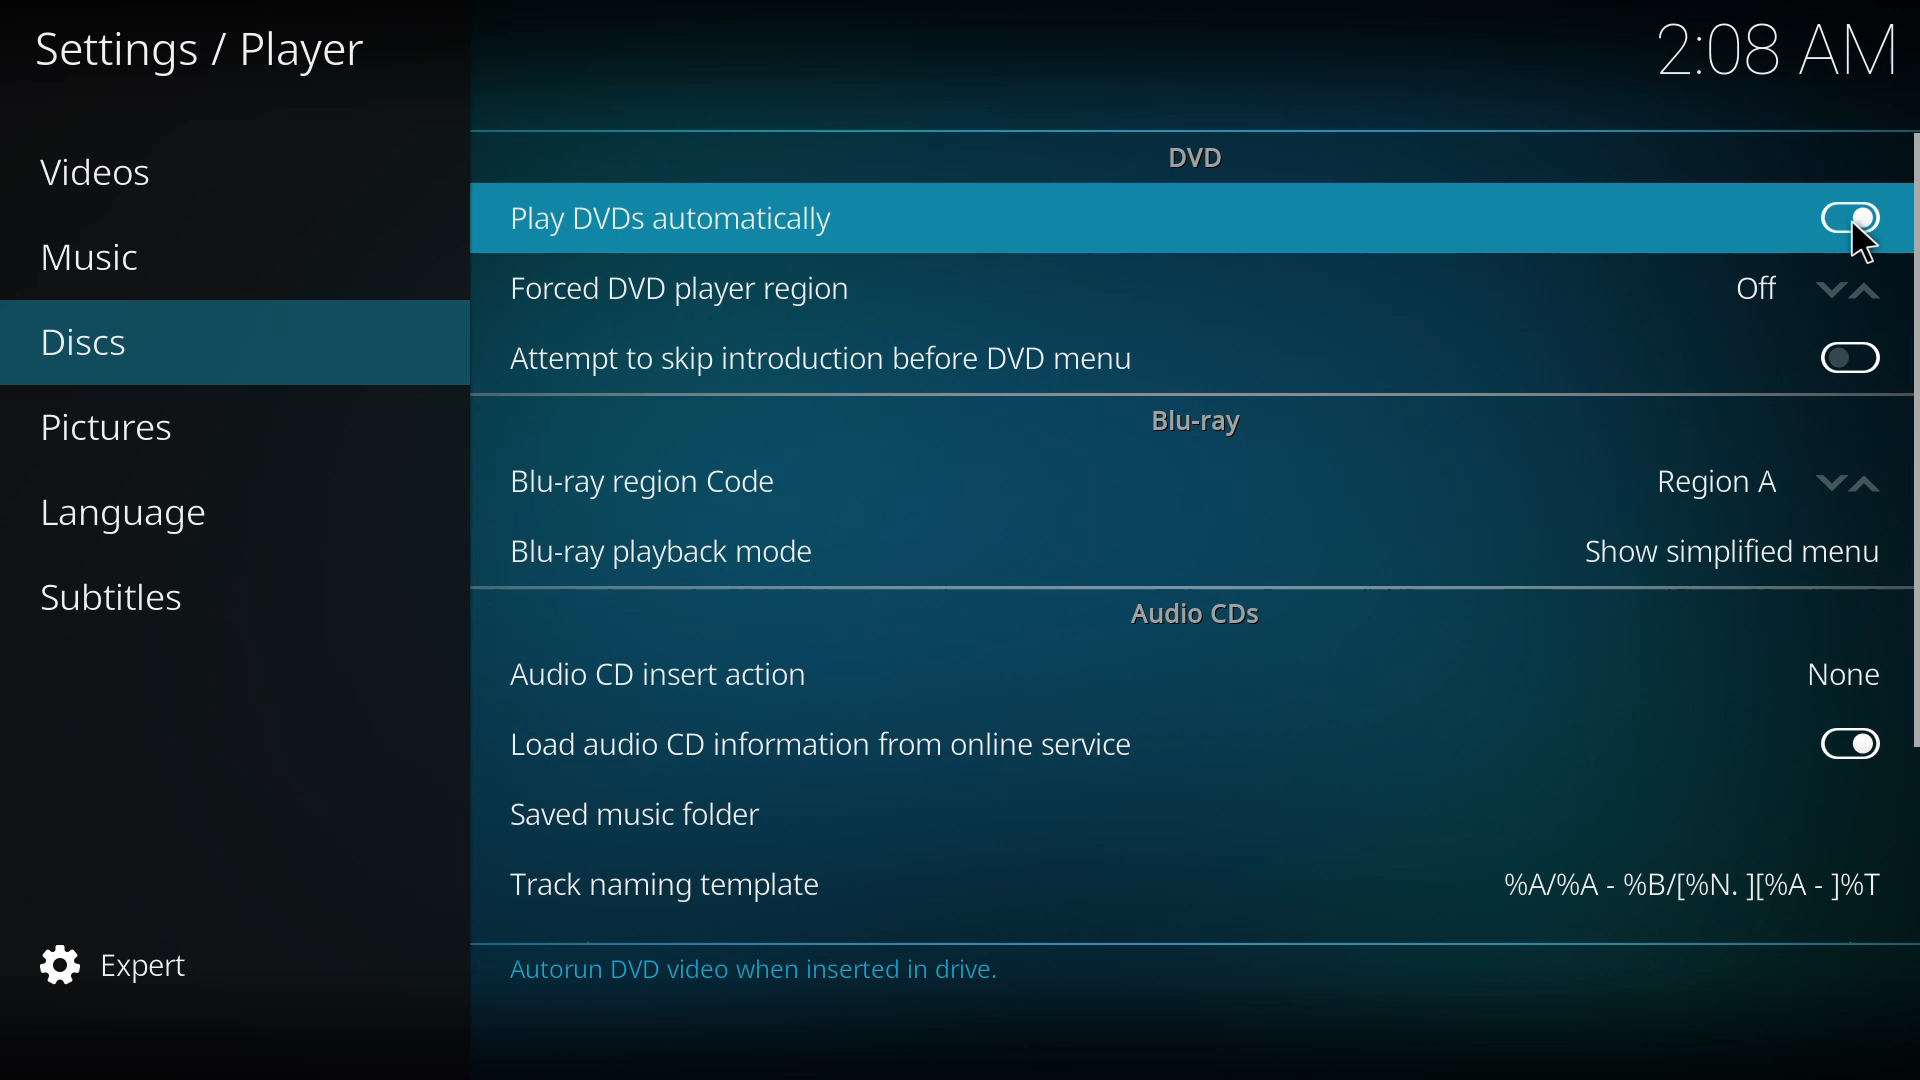 Image resolution: width=1920 pixels, height=1080 pixels. Describe the element at coordinates (211, 47) in the screenshot. I see `settings player` at that location.